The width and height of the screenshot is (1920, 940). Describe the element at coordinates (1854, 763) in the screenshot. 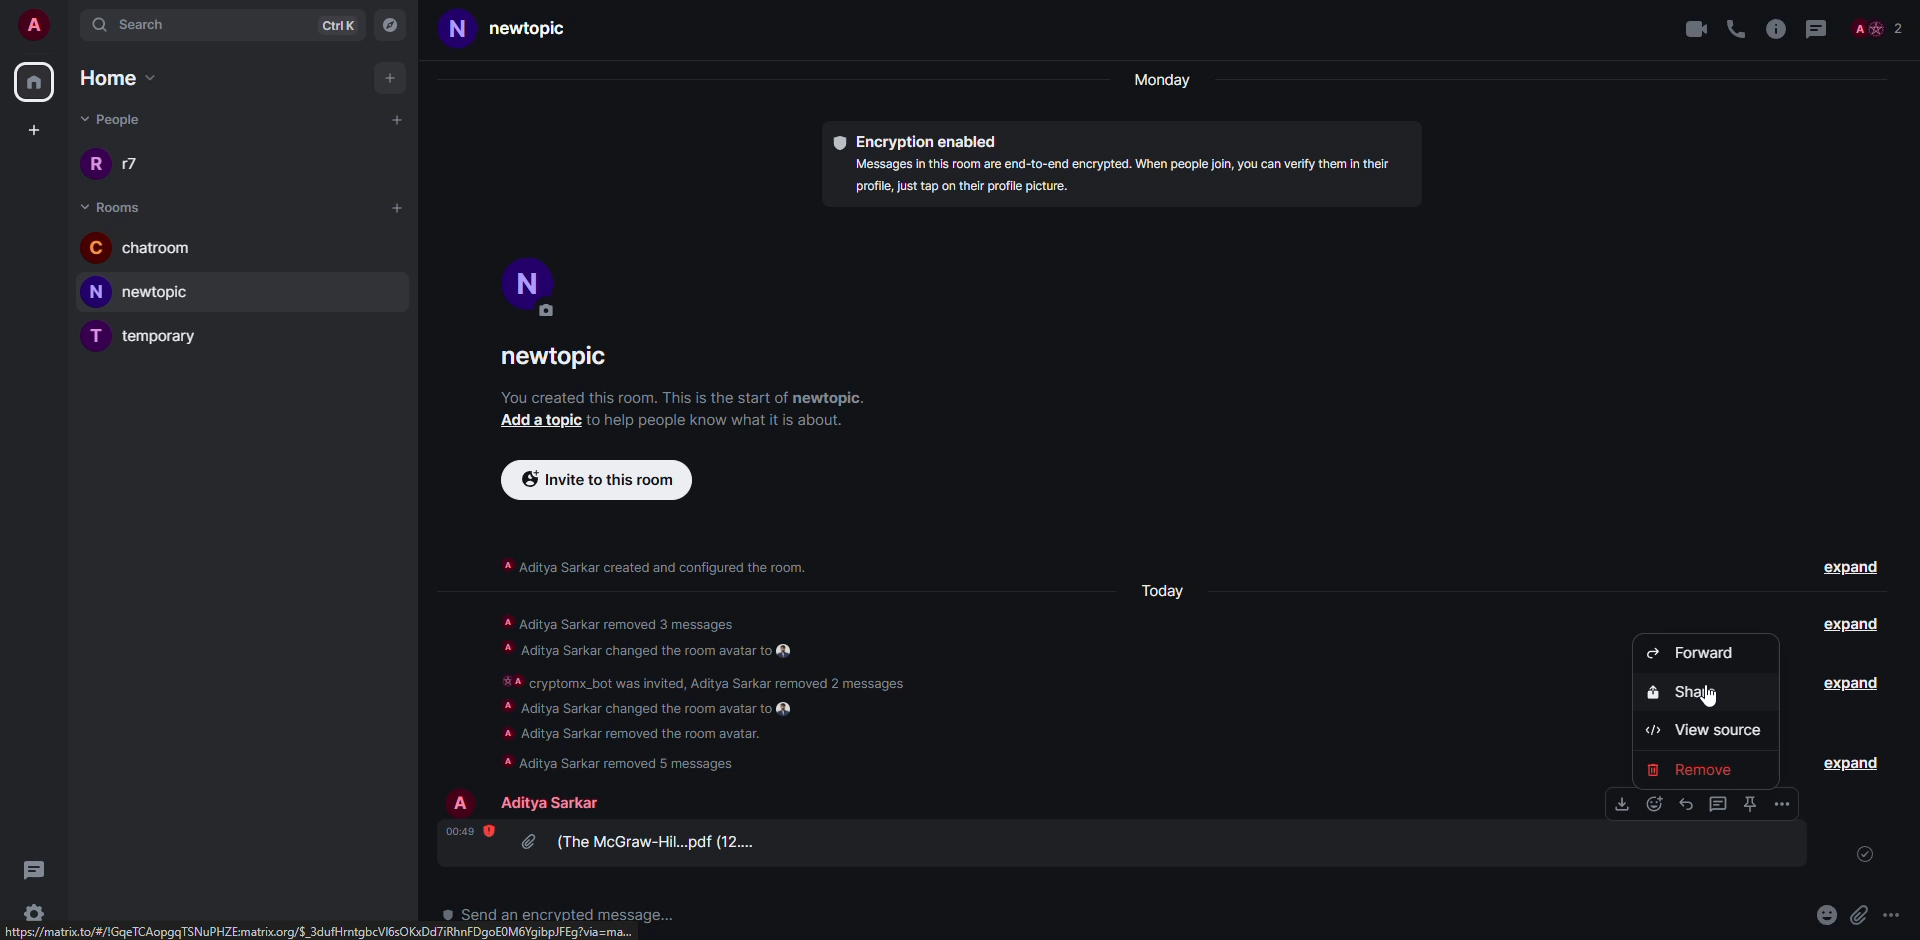

I see `expand` at that location.